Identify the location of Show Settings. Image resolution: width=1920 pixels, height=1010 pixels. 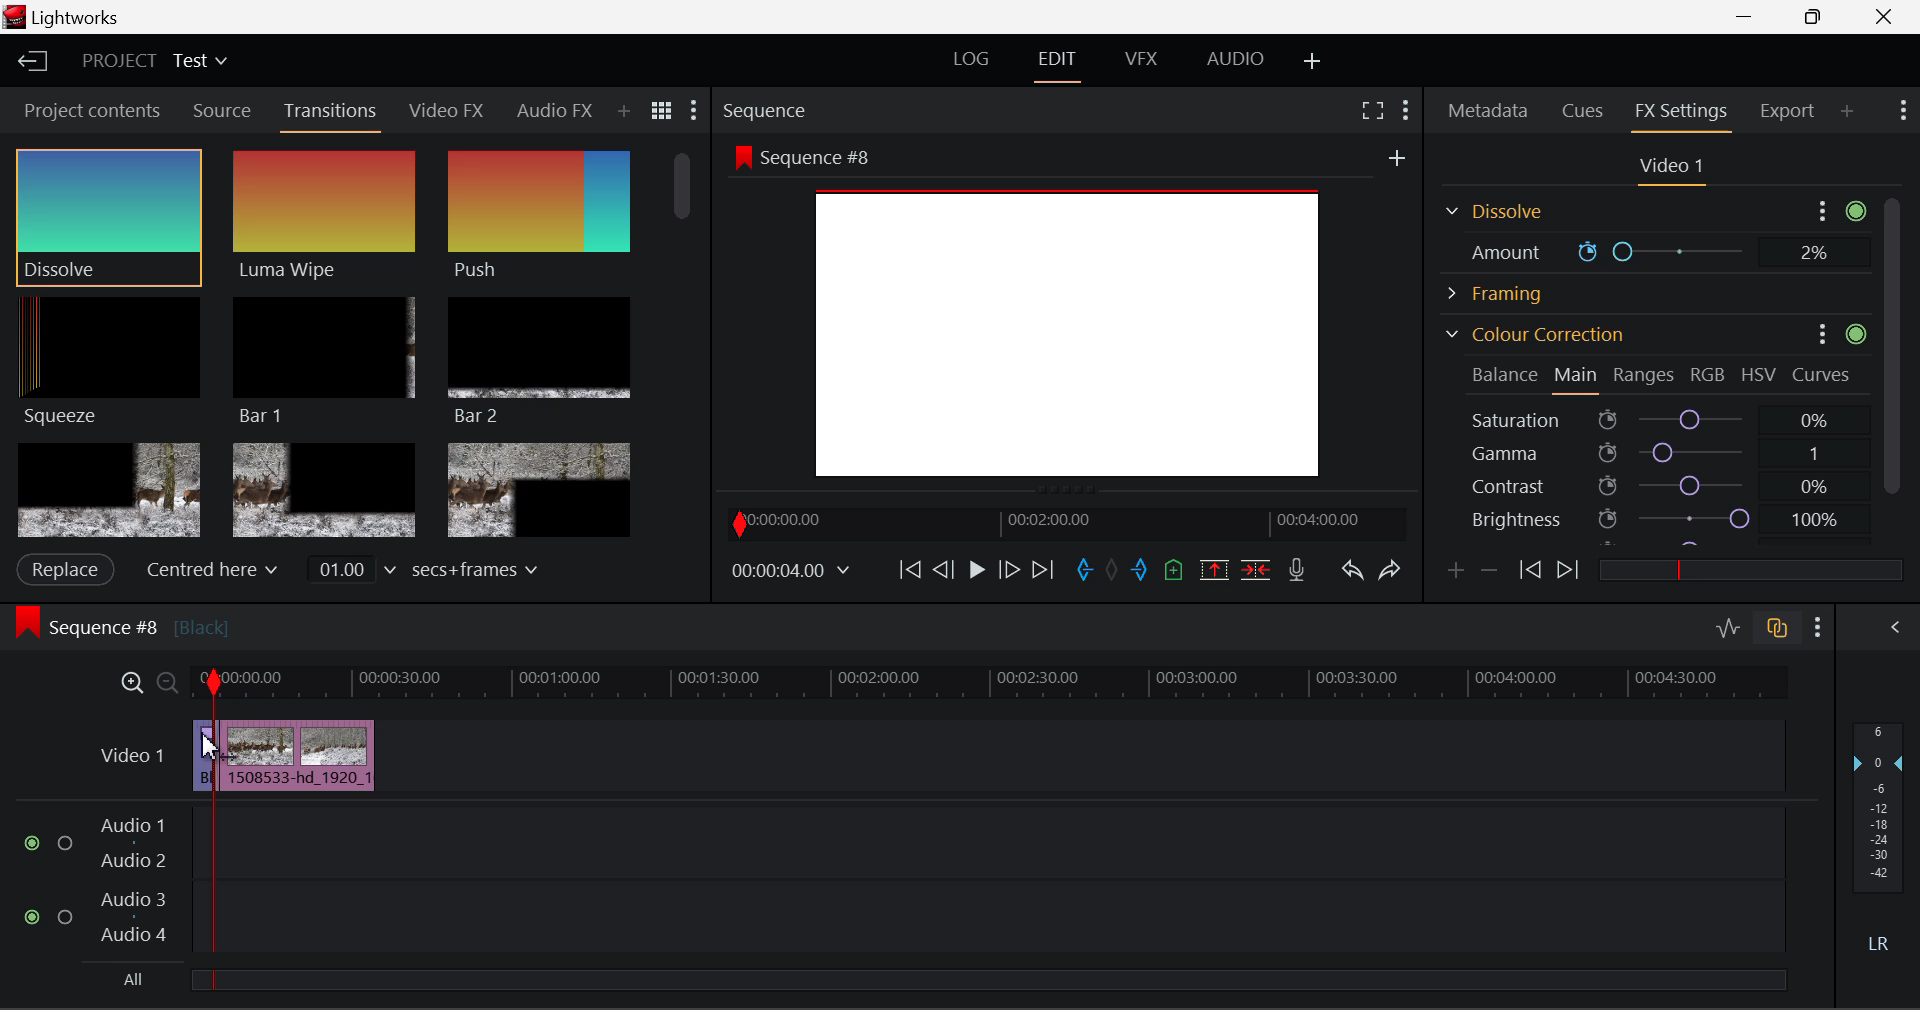
(692, 115).